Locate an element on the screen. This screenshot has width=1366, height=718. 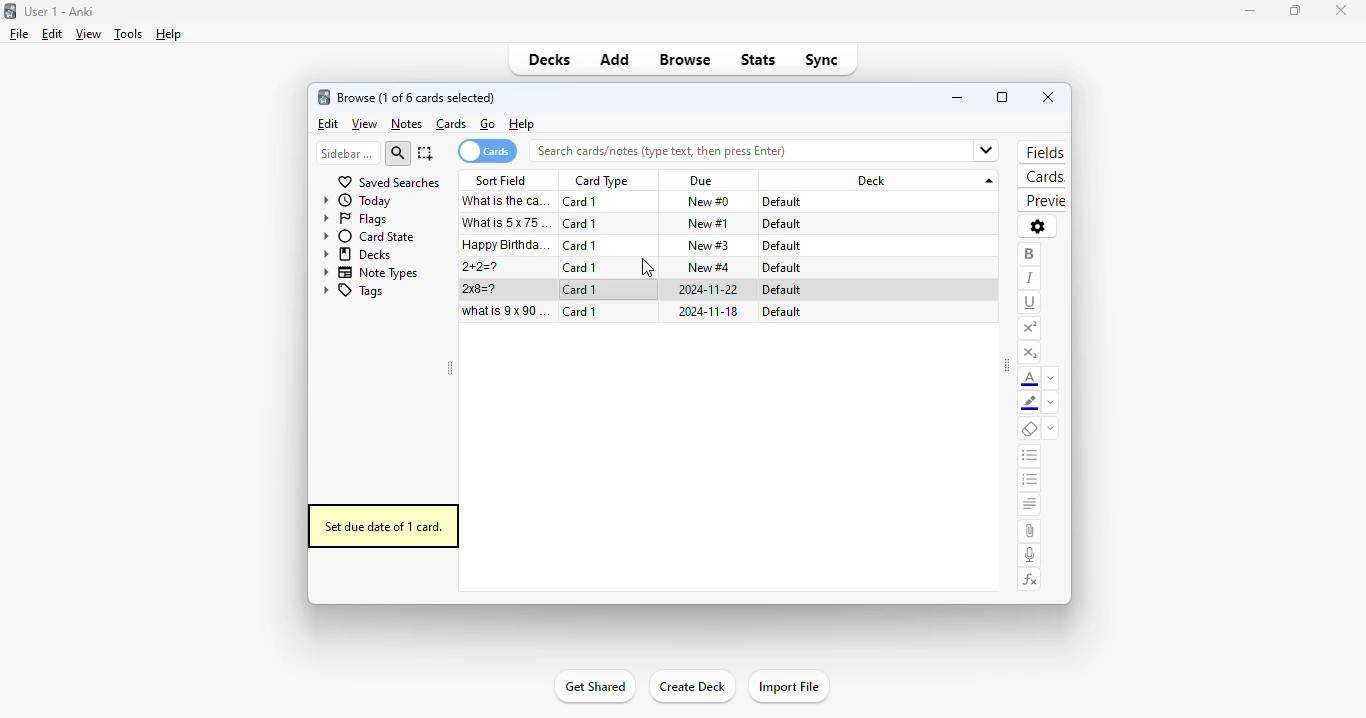
minimize is located at coordinates (958, 97).